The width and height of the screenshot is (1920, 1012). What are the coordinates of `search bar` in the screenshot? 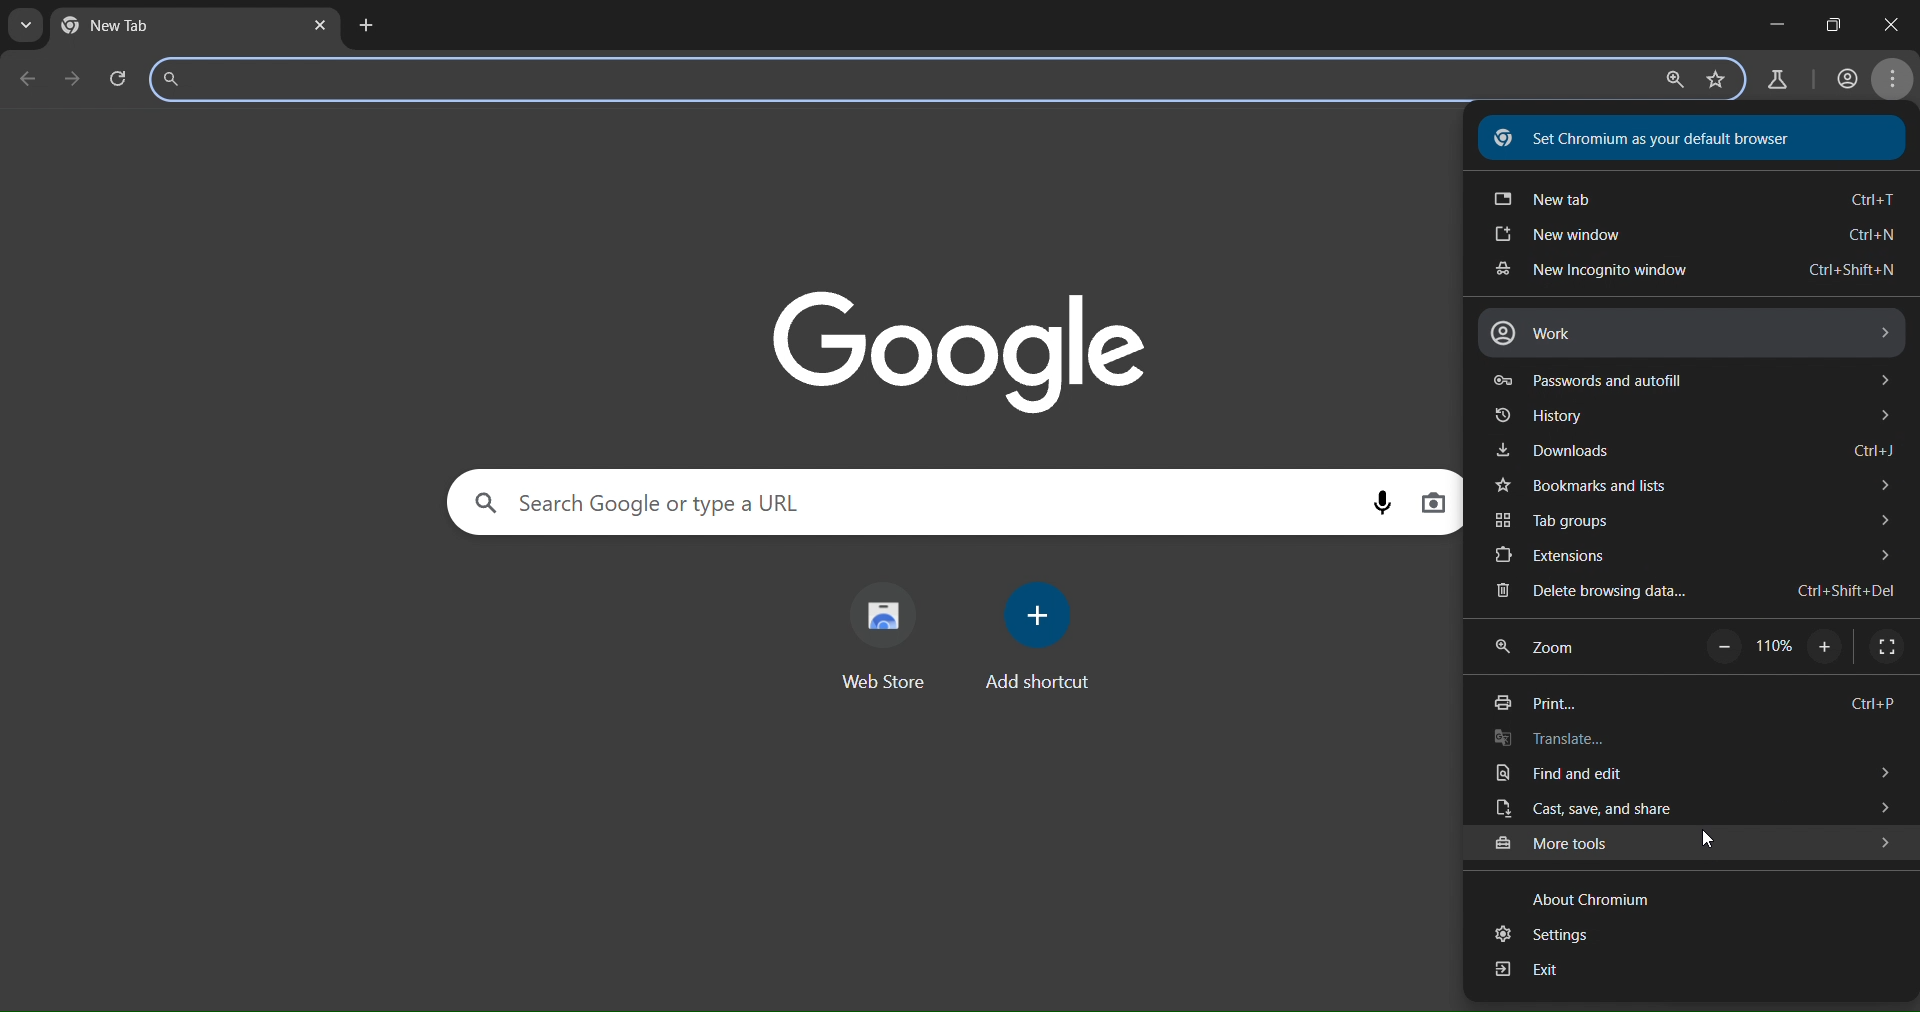 It's located at (292, 79).